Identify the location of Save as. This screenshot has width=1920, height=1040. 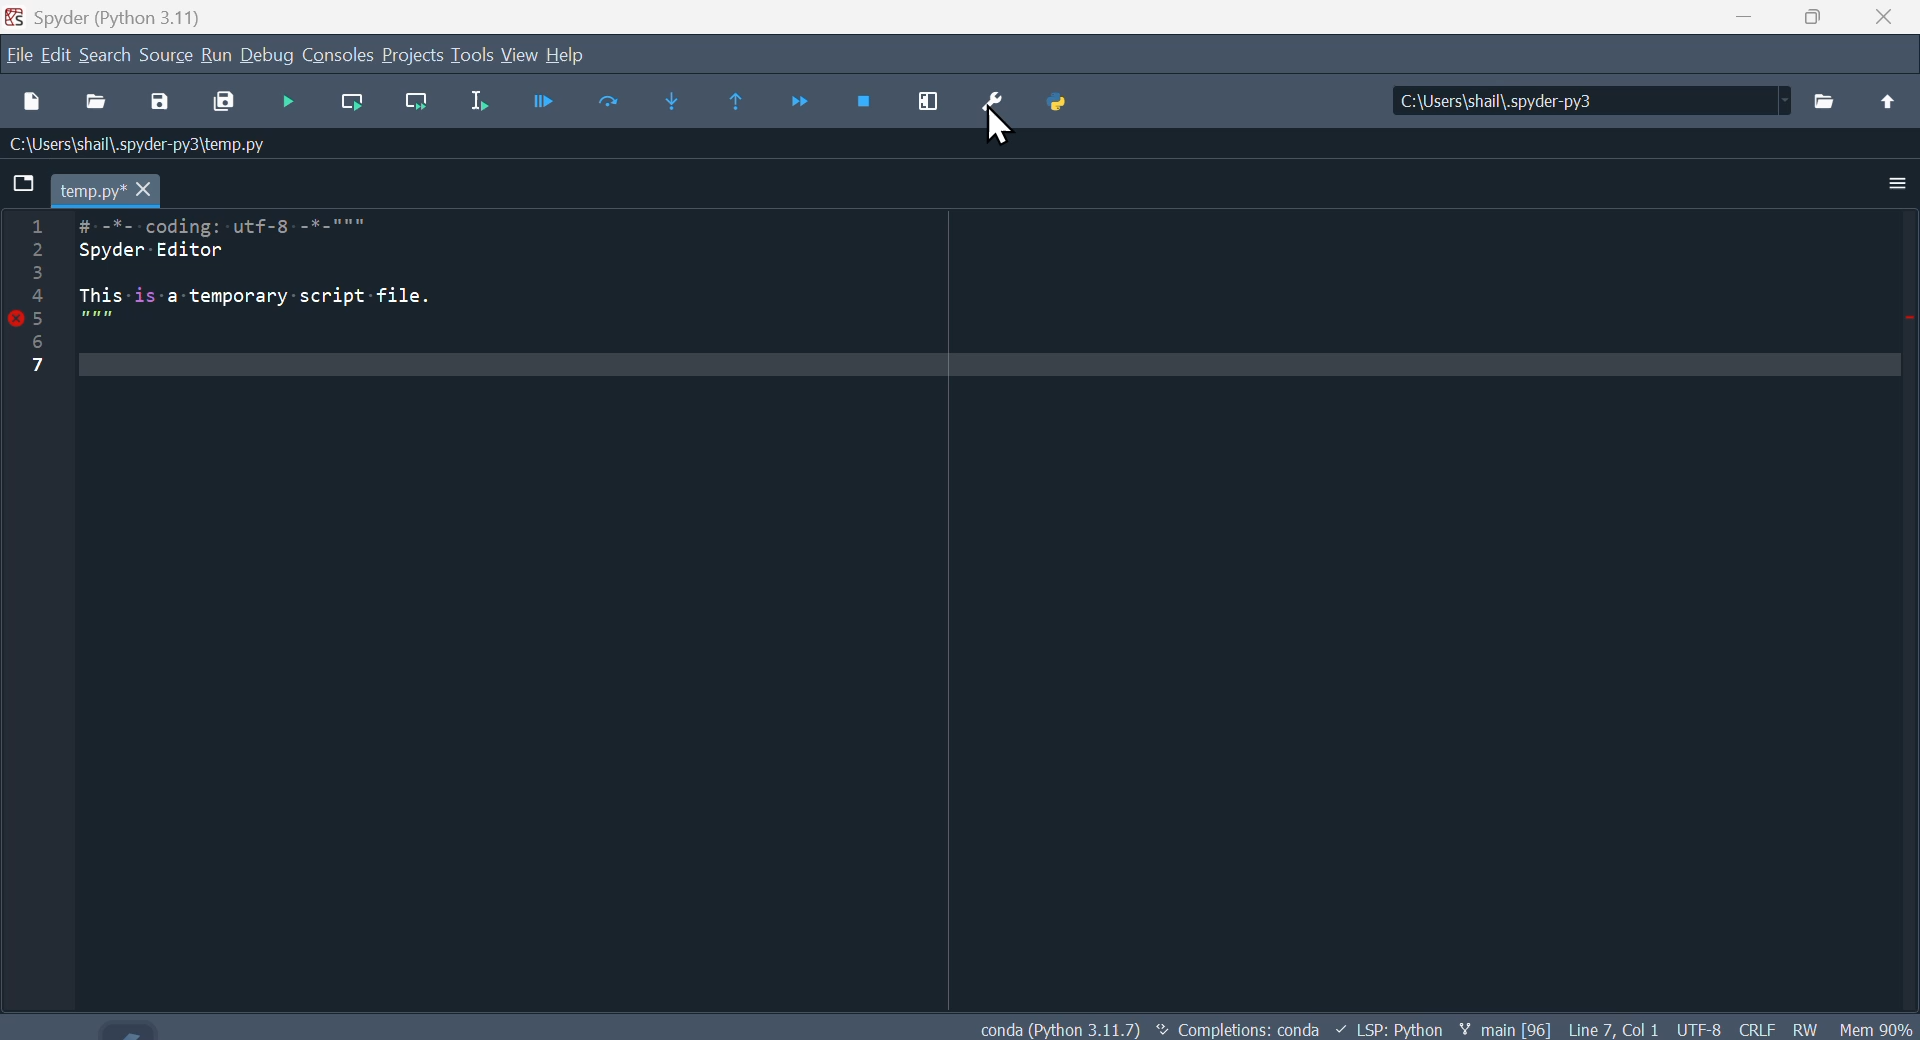
(167, 102).